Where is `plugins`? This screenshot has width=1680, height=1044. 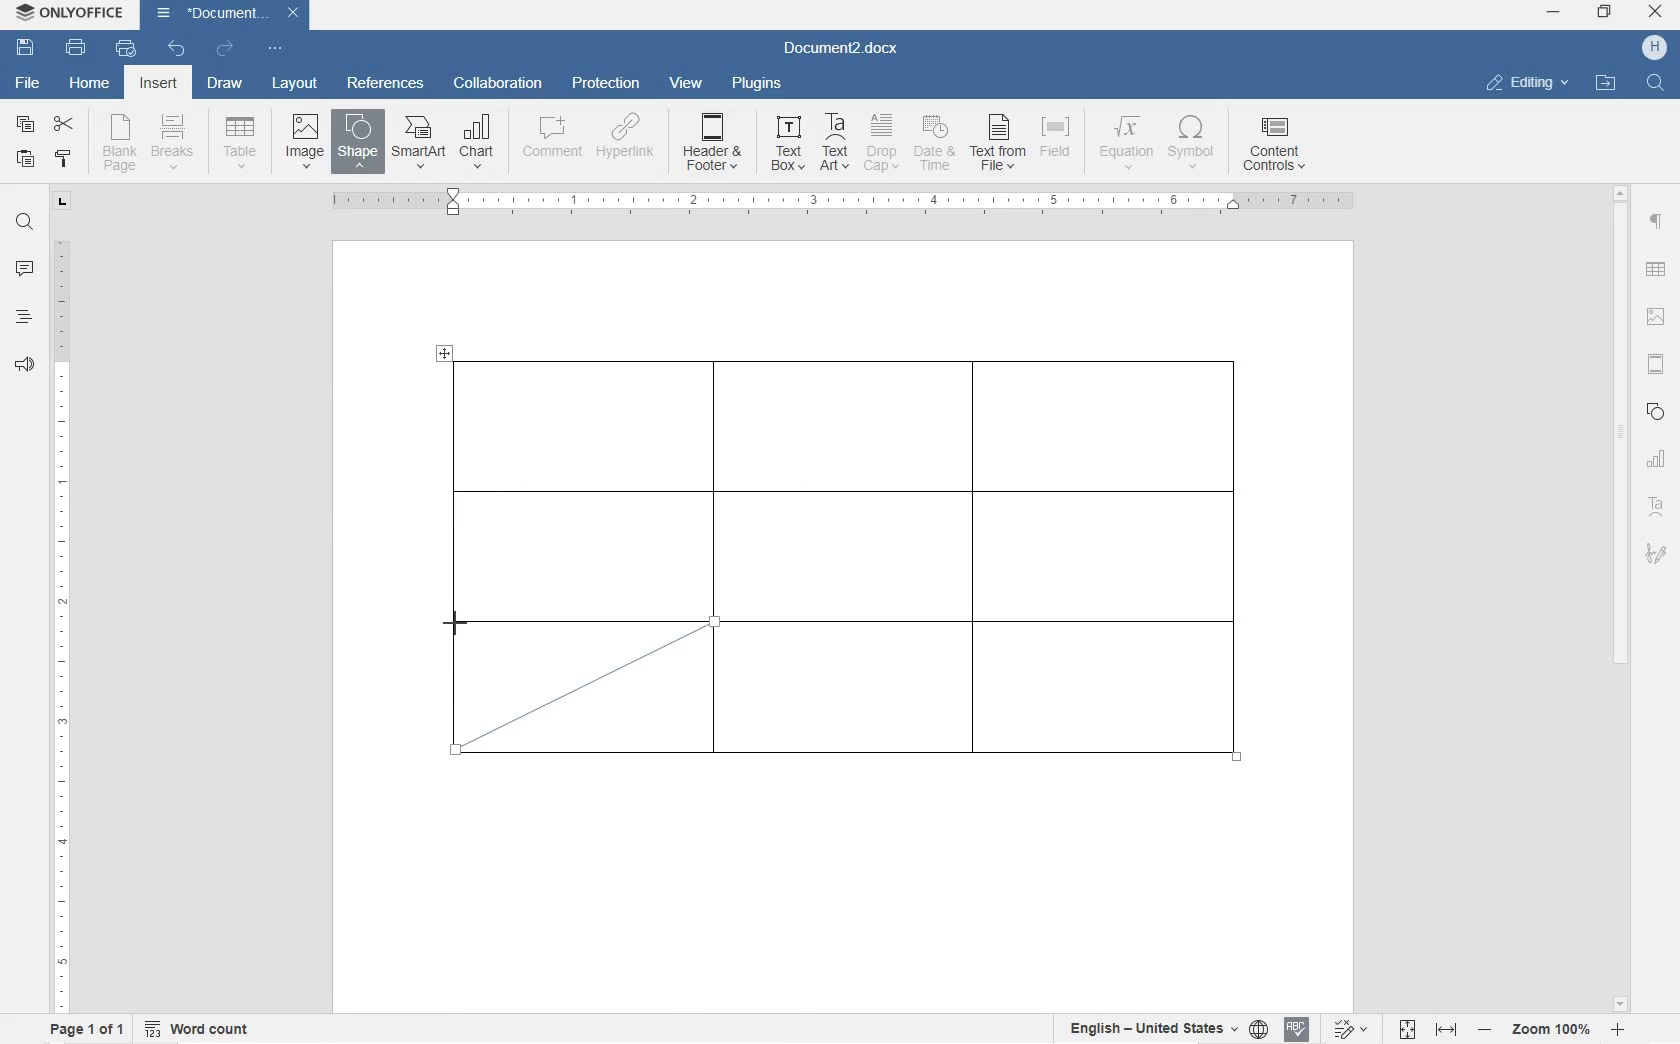 plugins is located at coordinates (758, 86).